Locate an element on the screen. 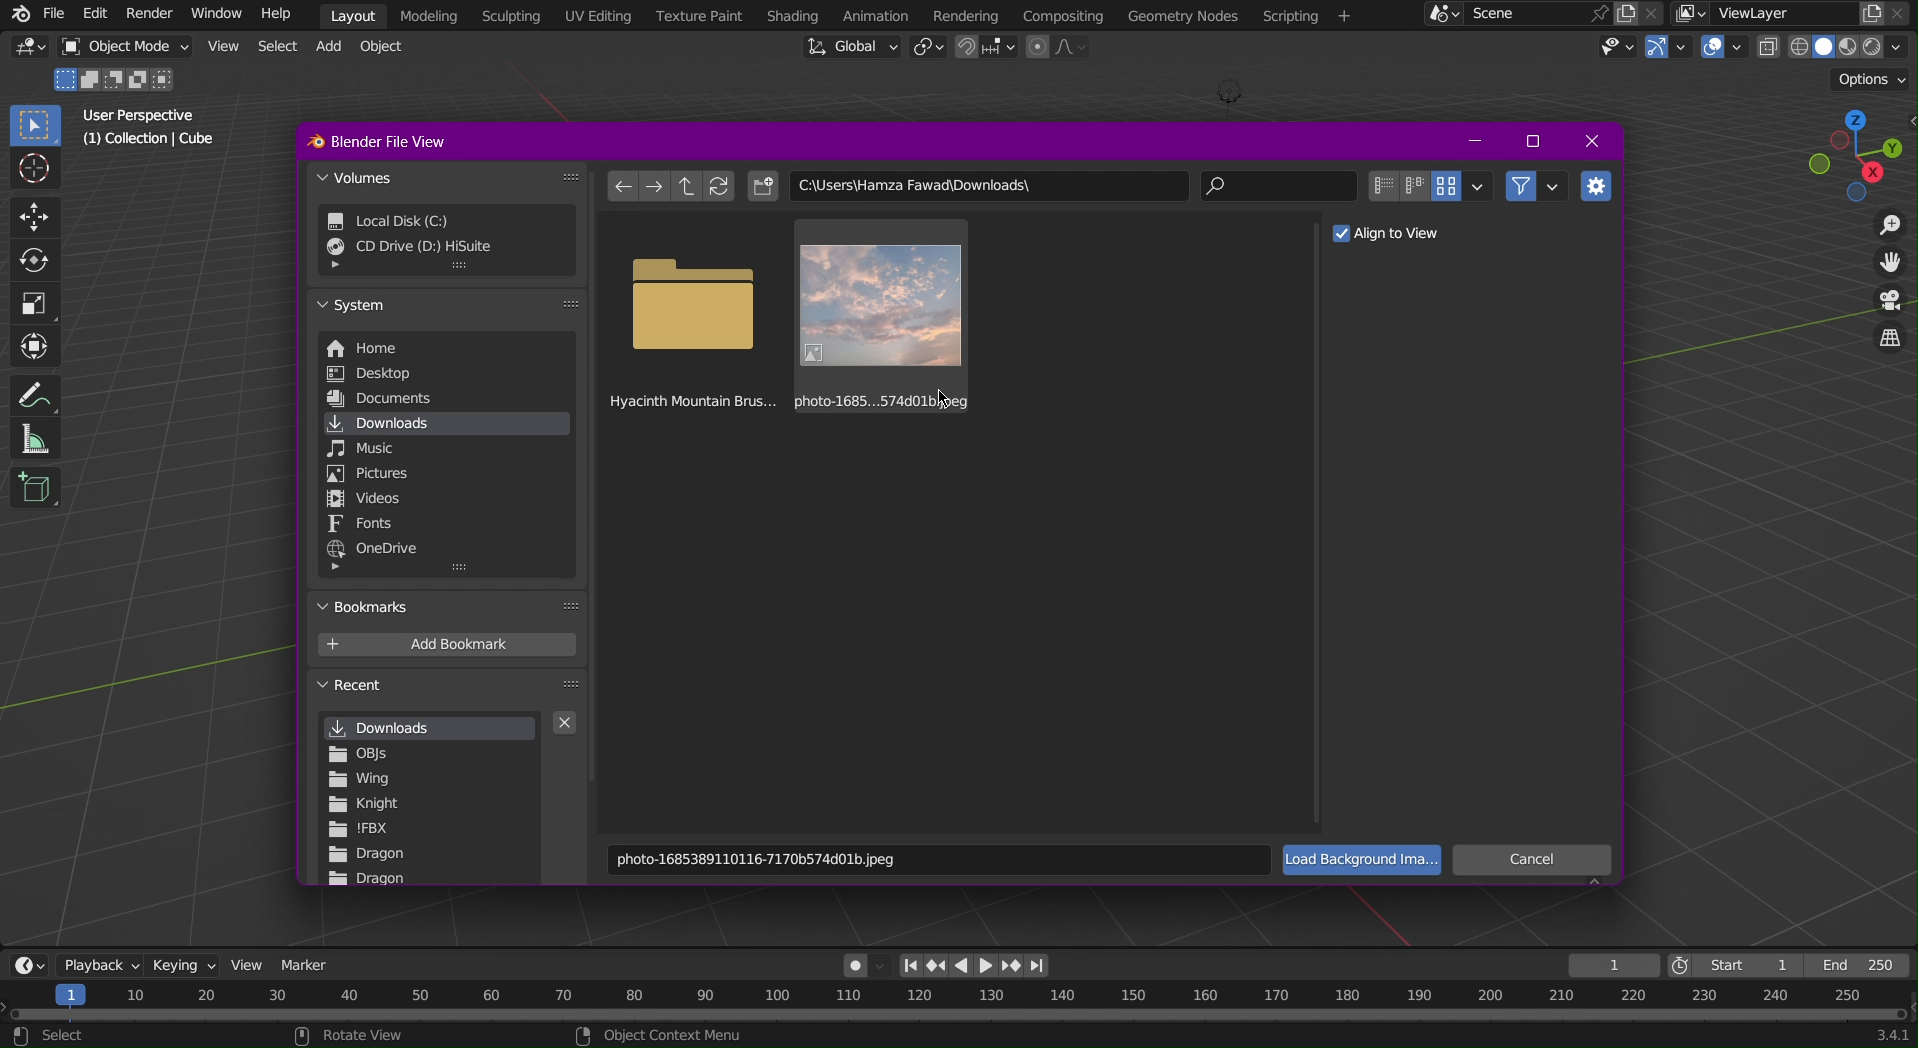 This screenshot has height=1048, width=1918. Recent is located at coordinates (452, 689).